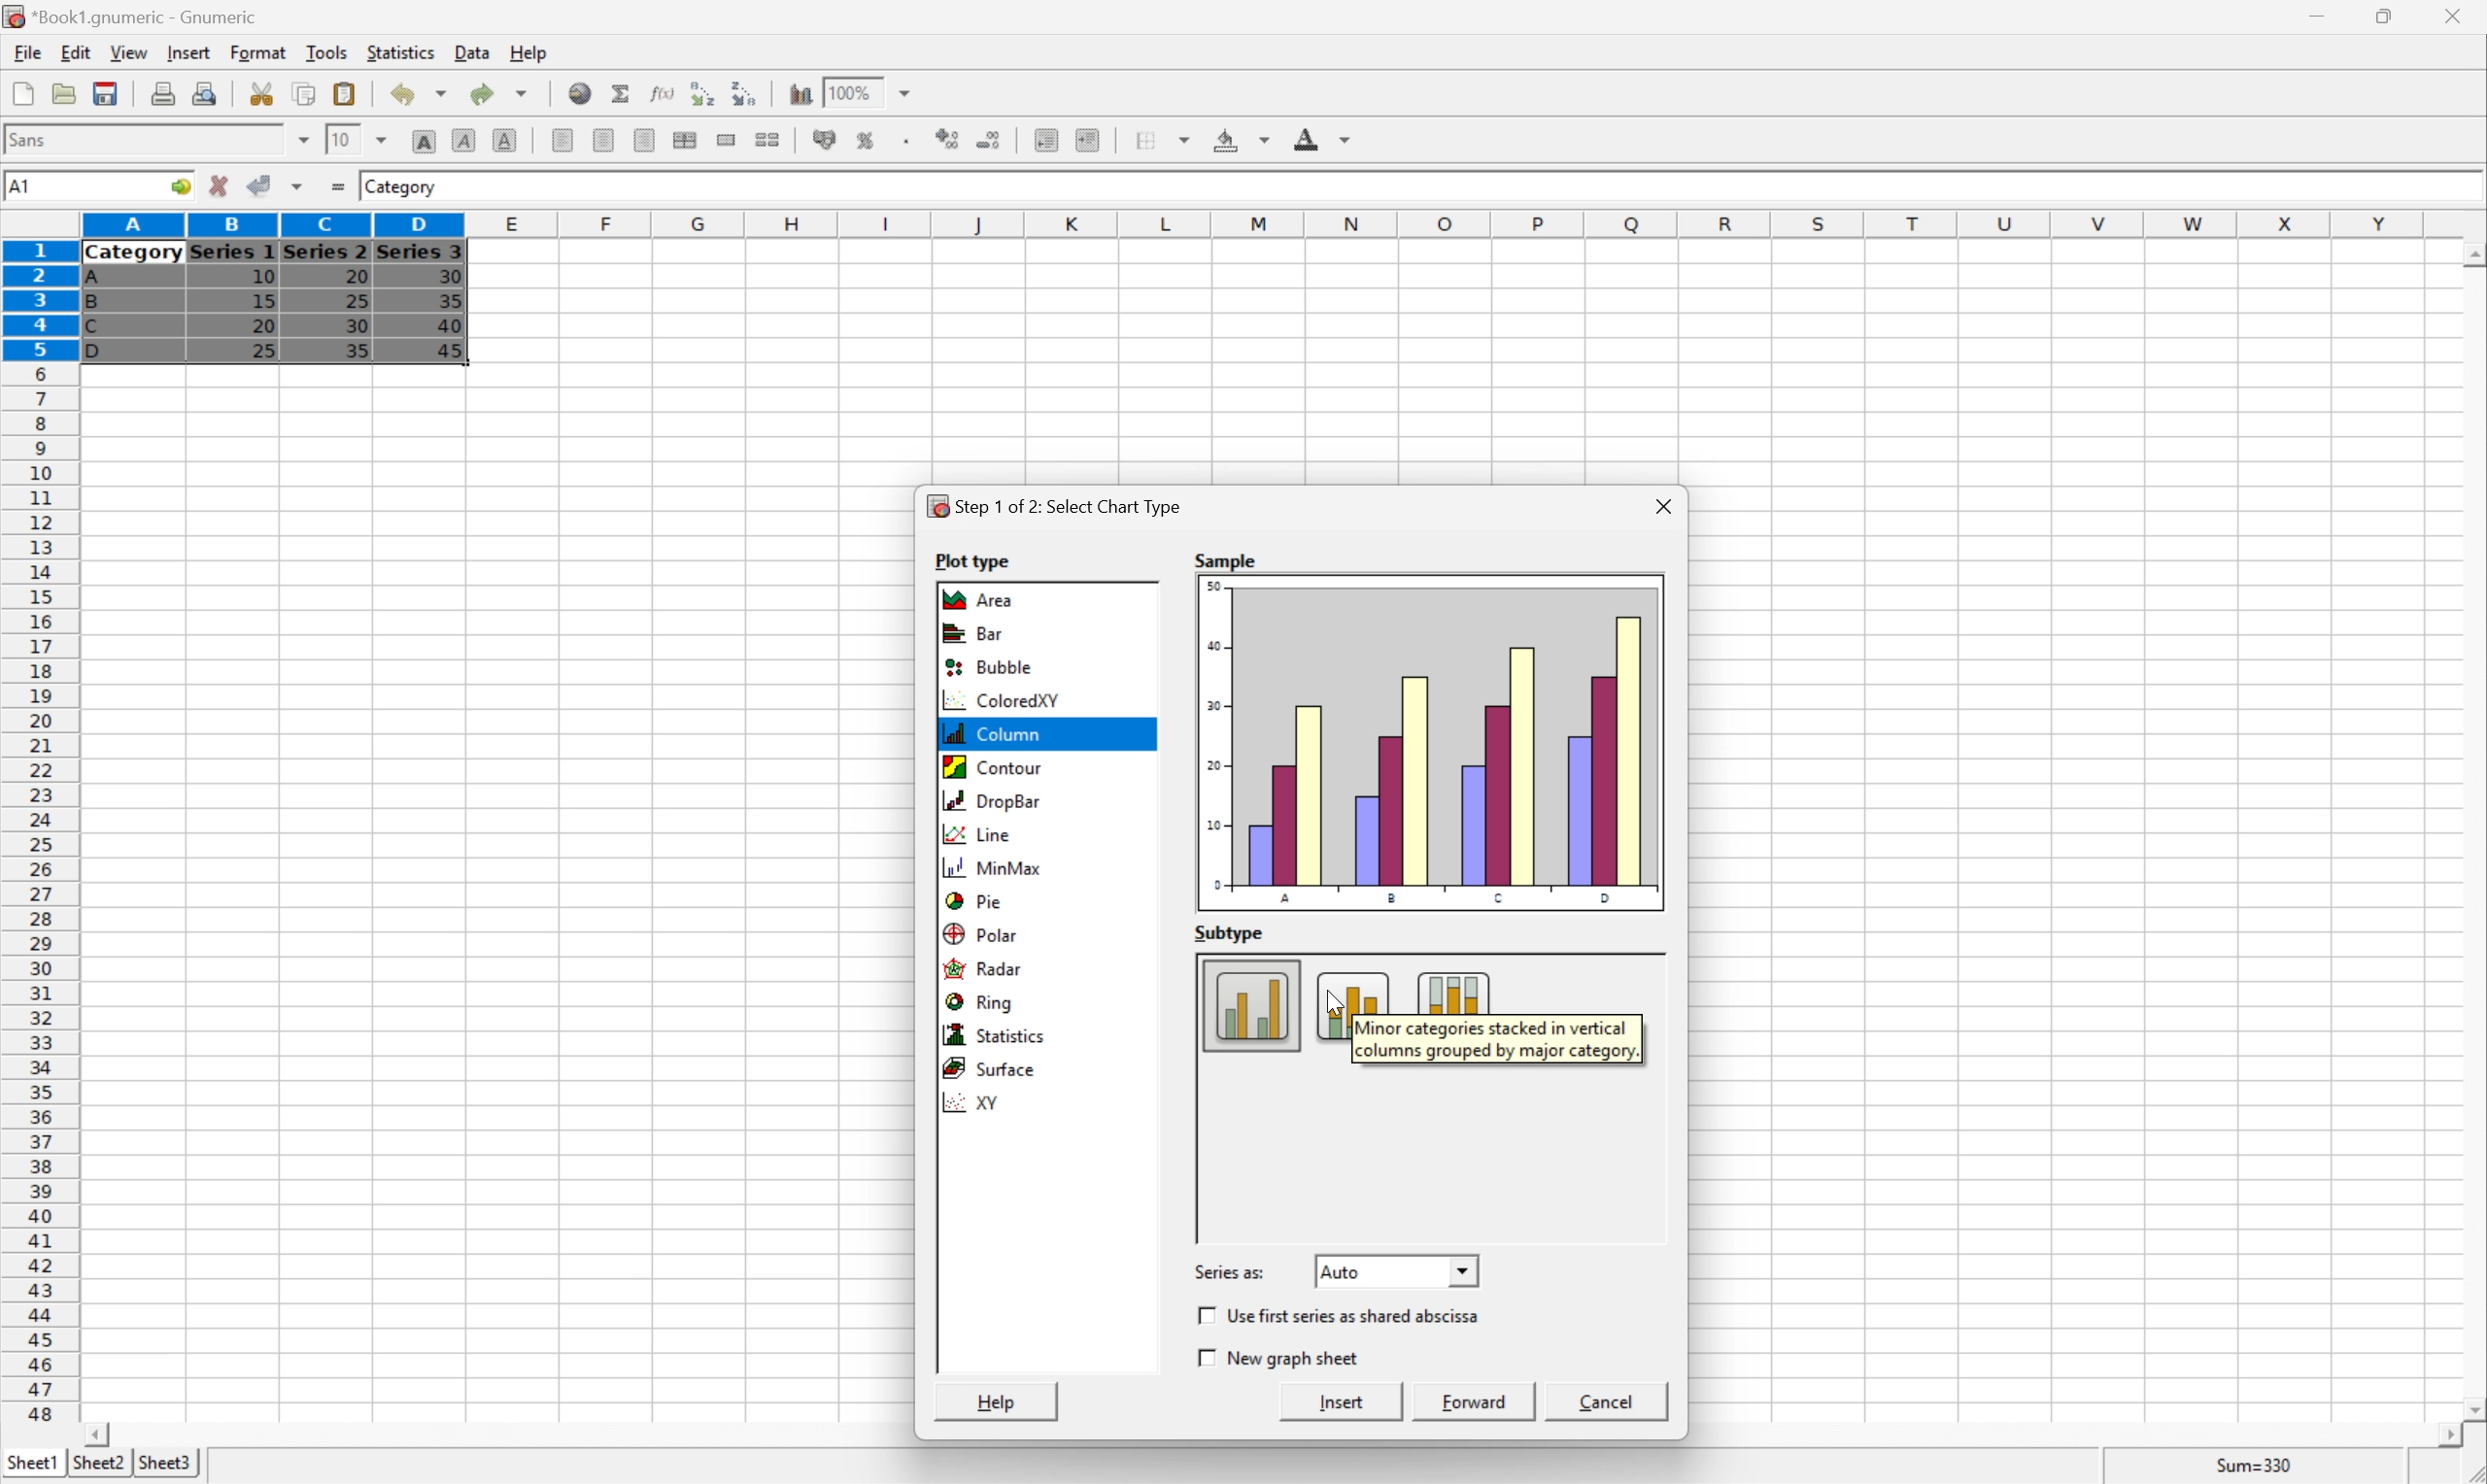 This screenshot has height=1484, width=2487. I want to click on Cancel, so click(1614, 1402).